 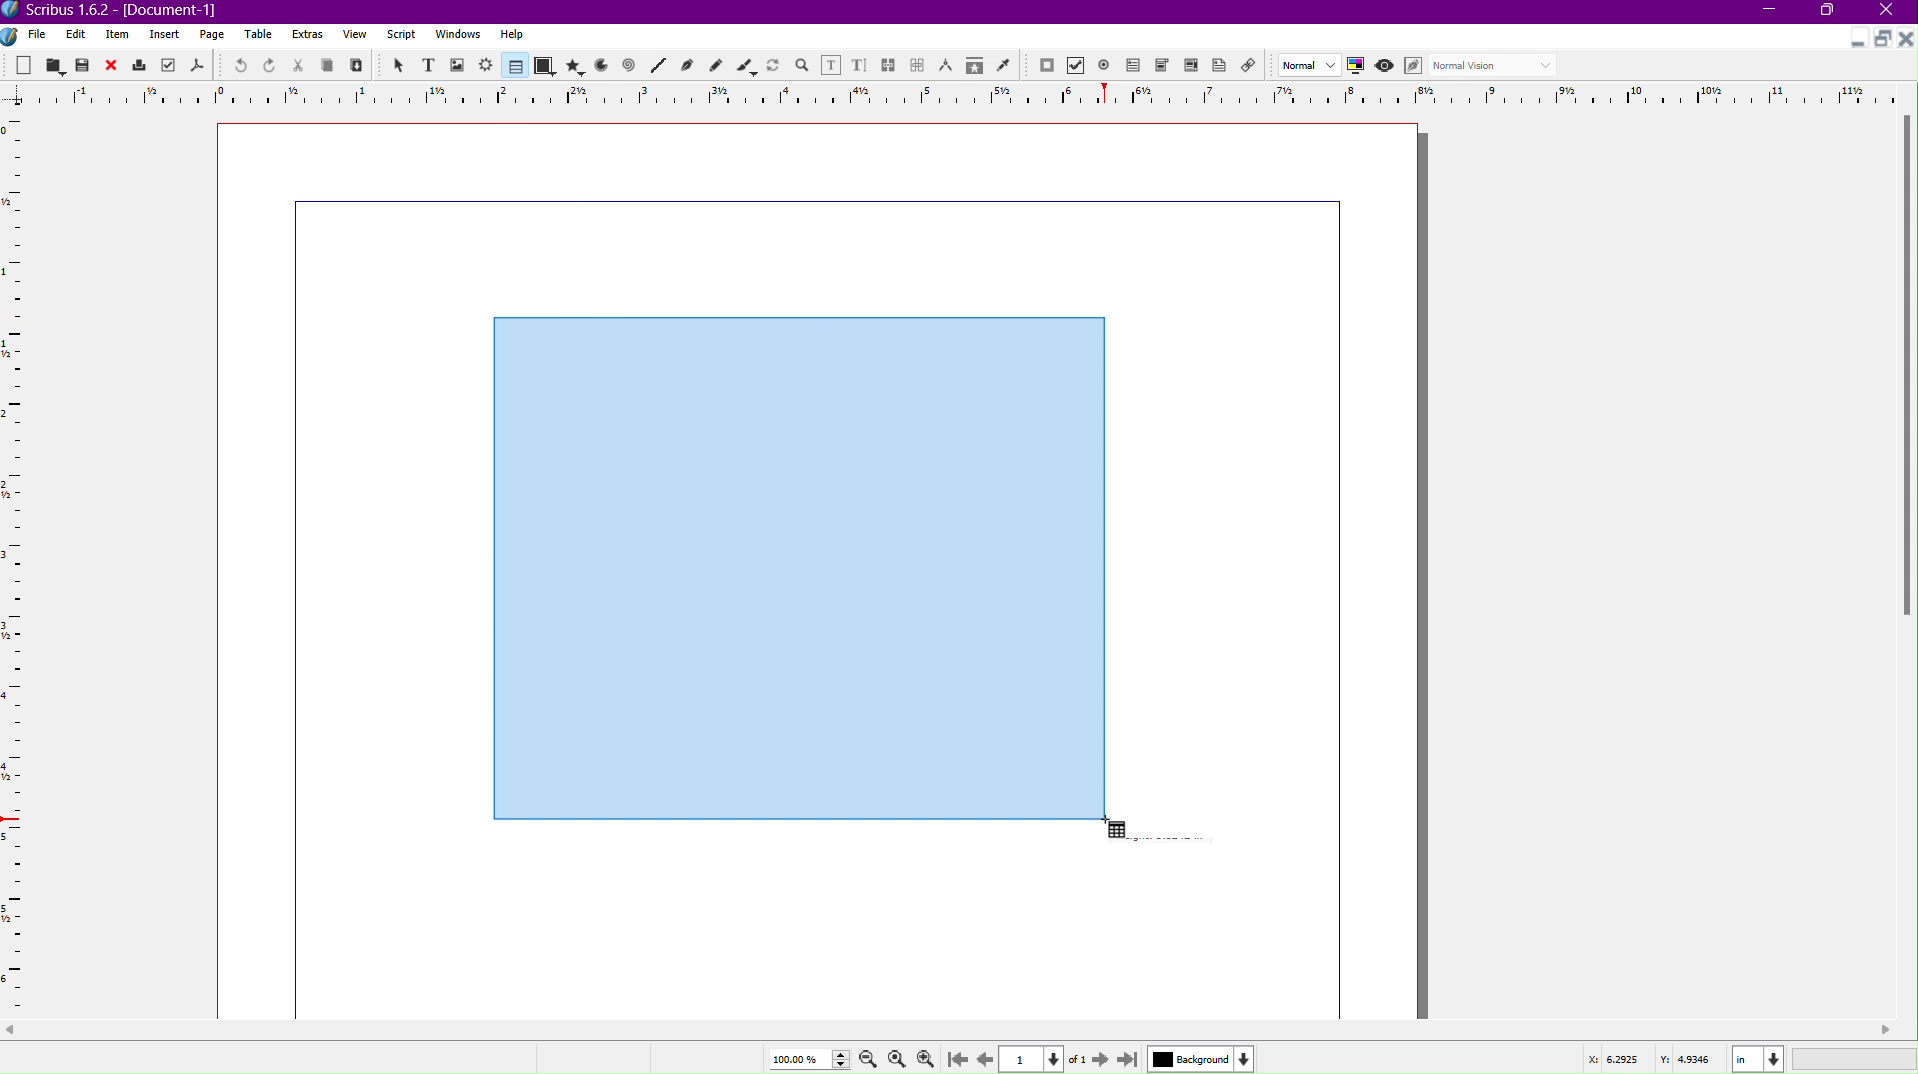 I want to click on Go to Previous Page, so click(x=984, y=1056).